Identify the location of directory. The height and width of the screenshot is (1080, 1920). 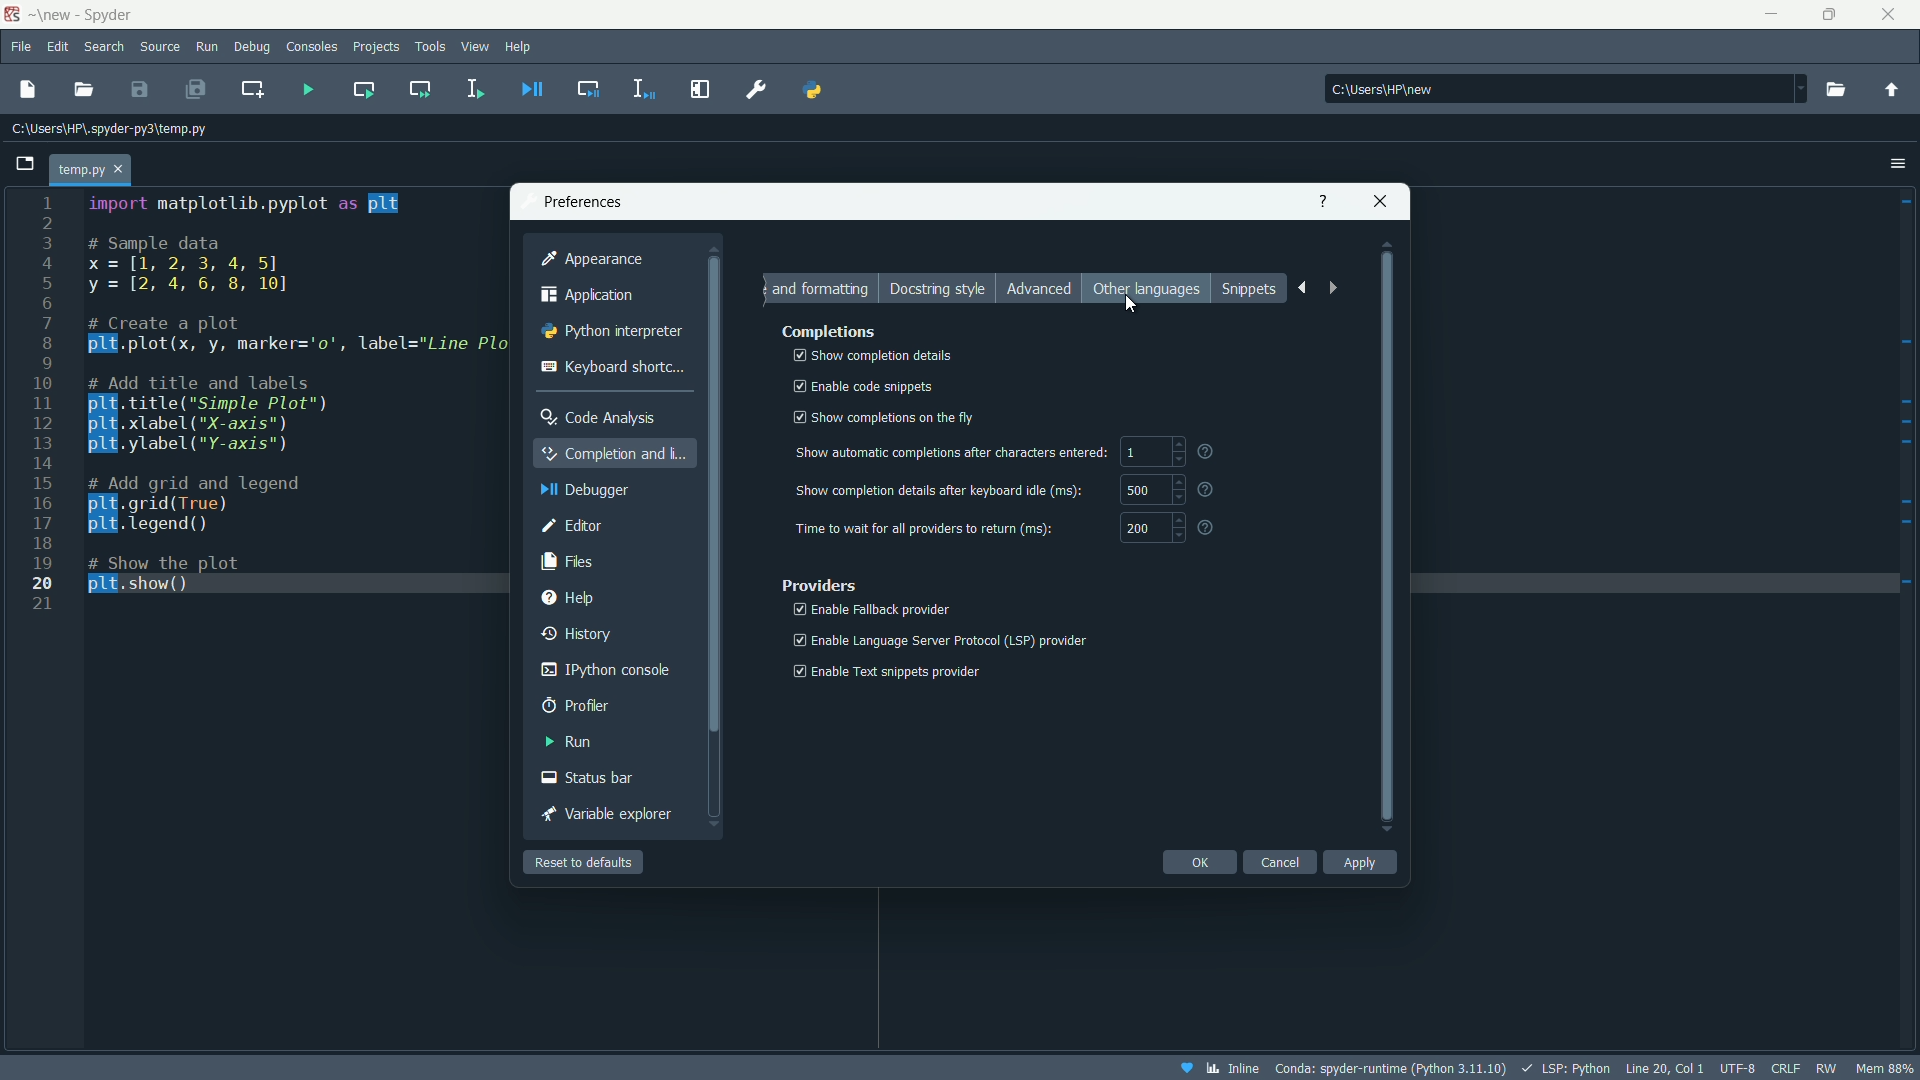
(1567, 87).